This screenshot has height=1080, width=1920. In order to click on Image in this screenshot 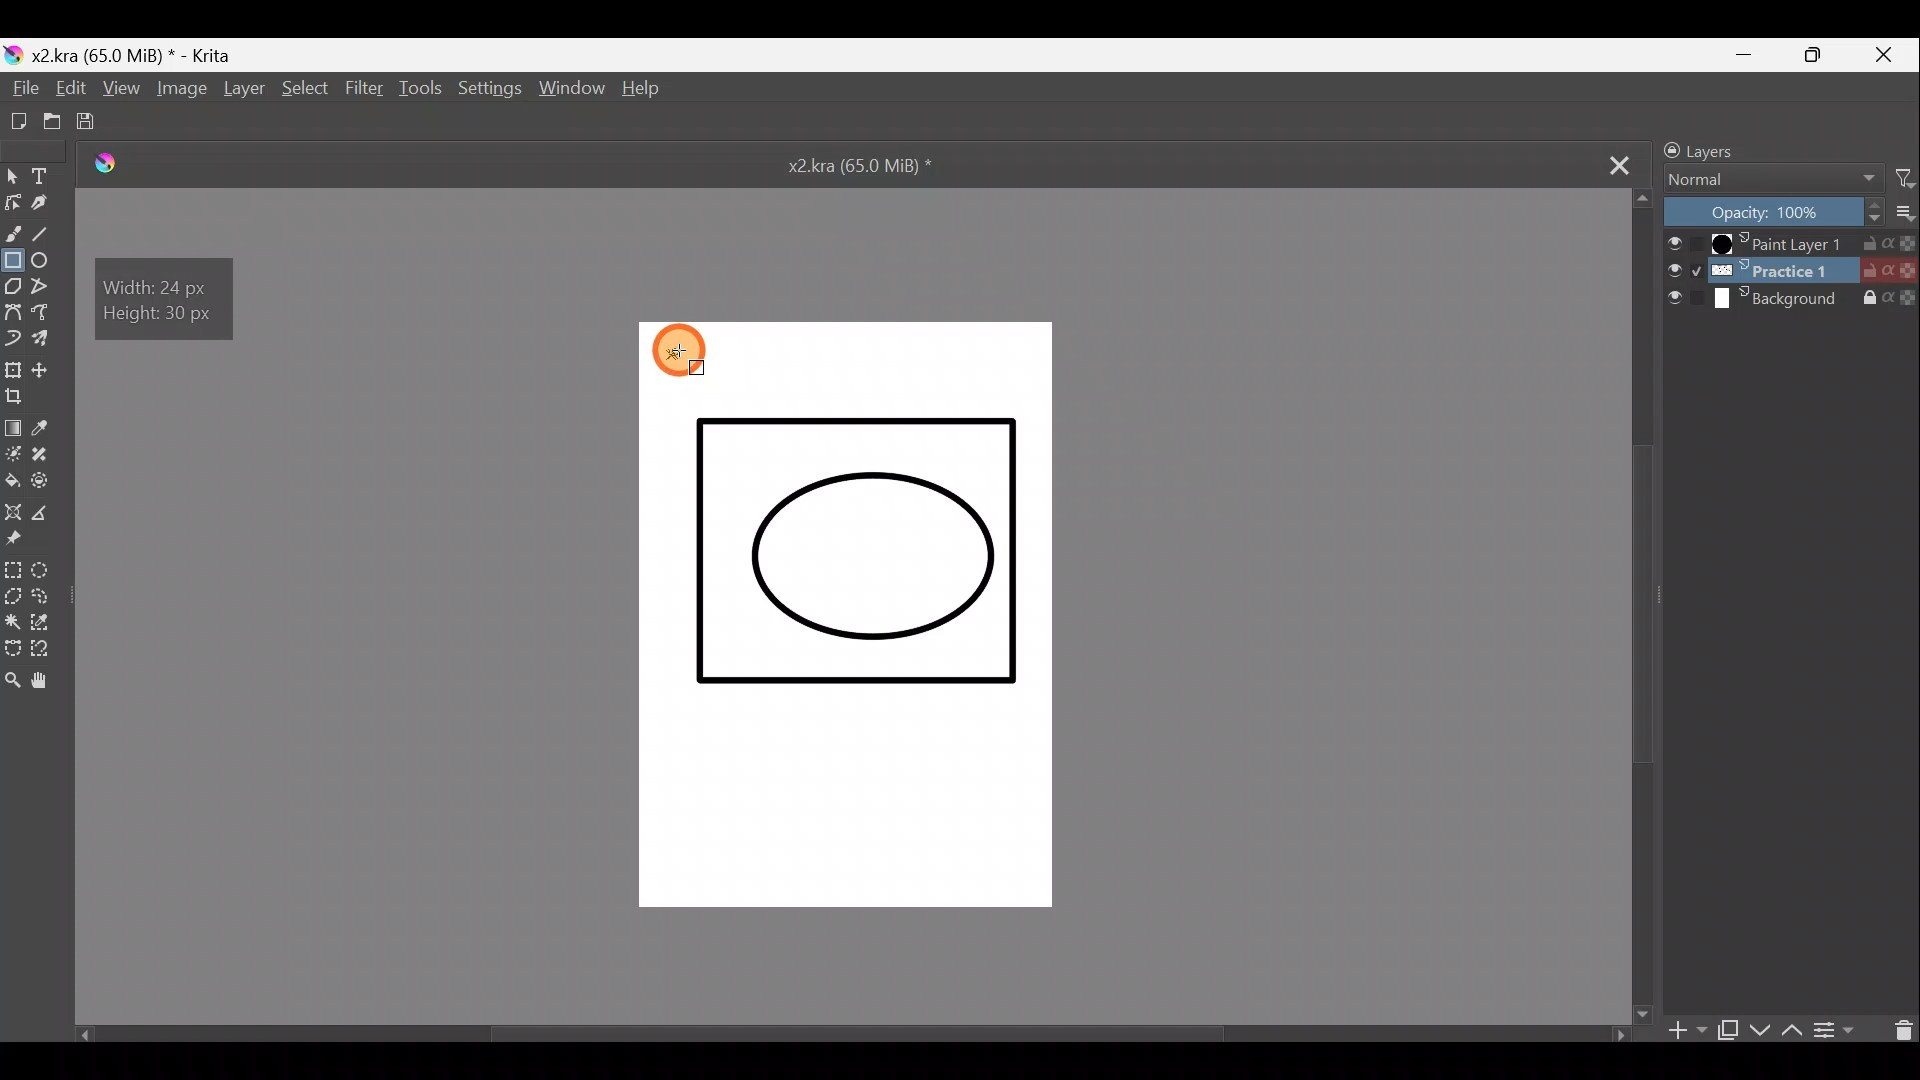, I will do `click(178, 90)`.